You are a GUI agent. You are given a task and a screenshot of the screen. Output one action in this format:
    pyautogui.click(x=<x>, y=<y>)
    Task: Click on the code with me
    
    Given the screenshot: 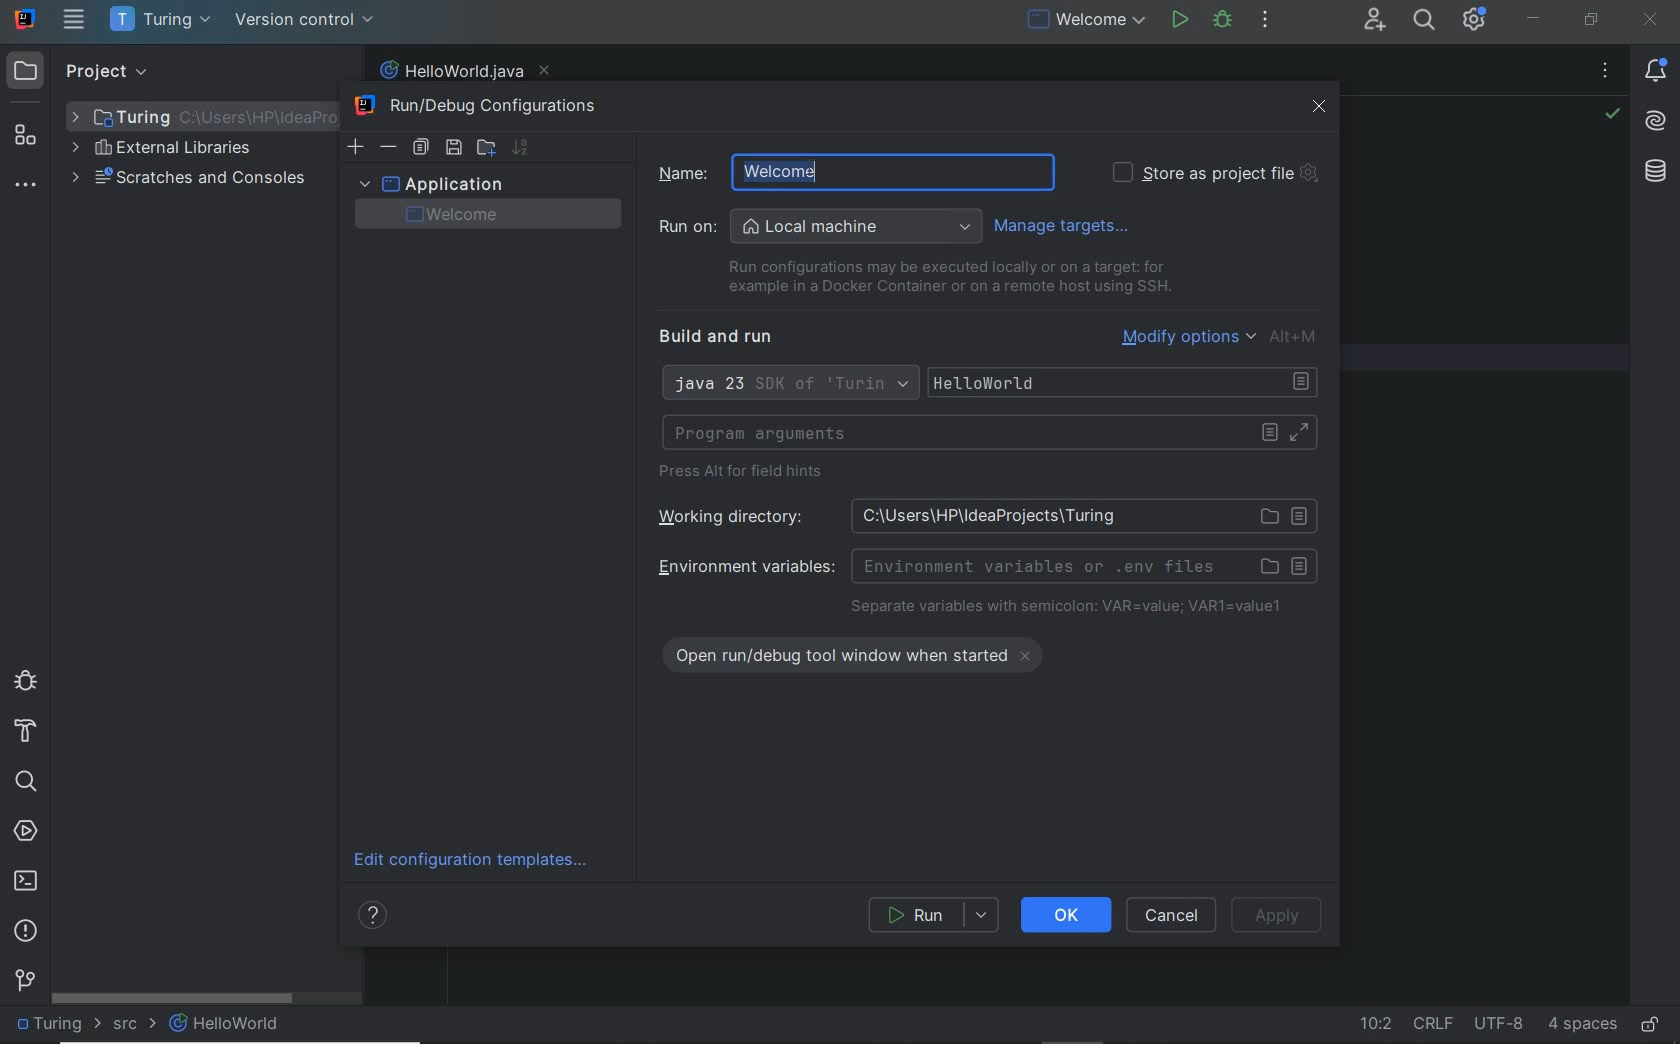 What is the action you would take?
    pyautogui.click(x=1376, y=22)
    